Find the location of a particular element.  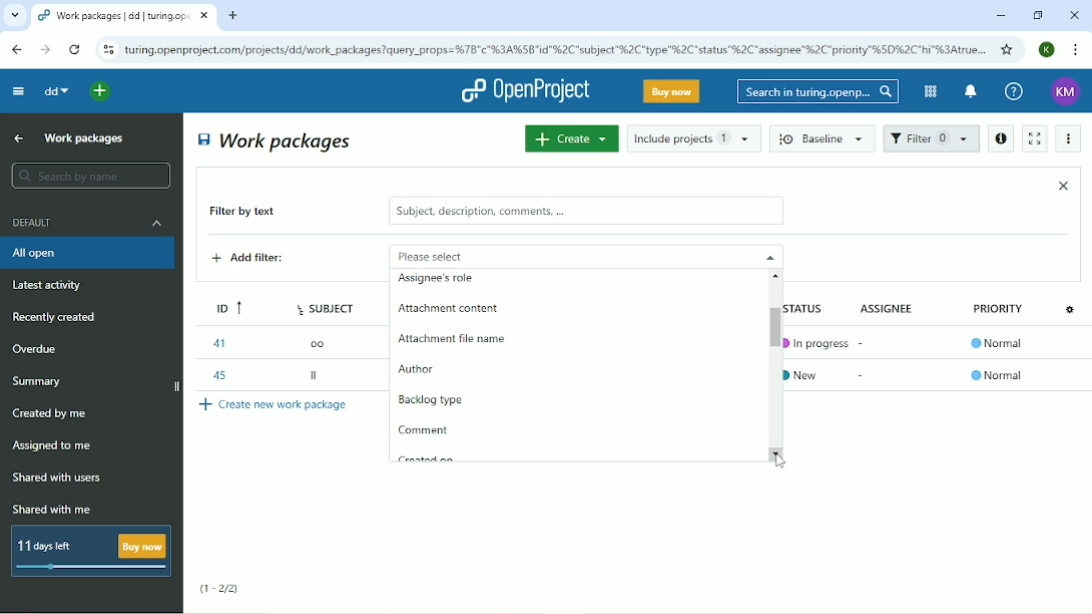

Baseline is located at coordinates (824, 138).